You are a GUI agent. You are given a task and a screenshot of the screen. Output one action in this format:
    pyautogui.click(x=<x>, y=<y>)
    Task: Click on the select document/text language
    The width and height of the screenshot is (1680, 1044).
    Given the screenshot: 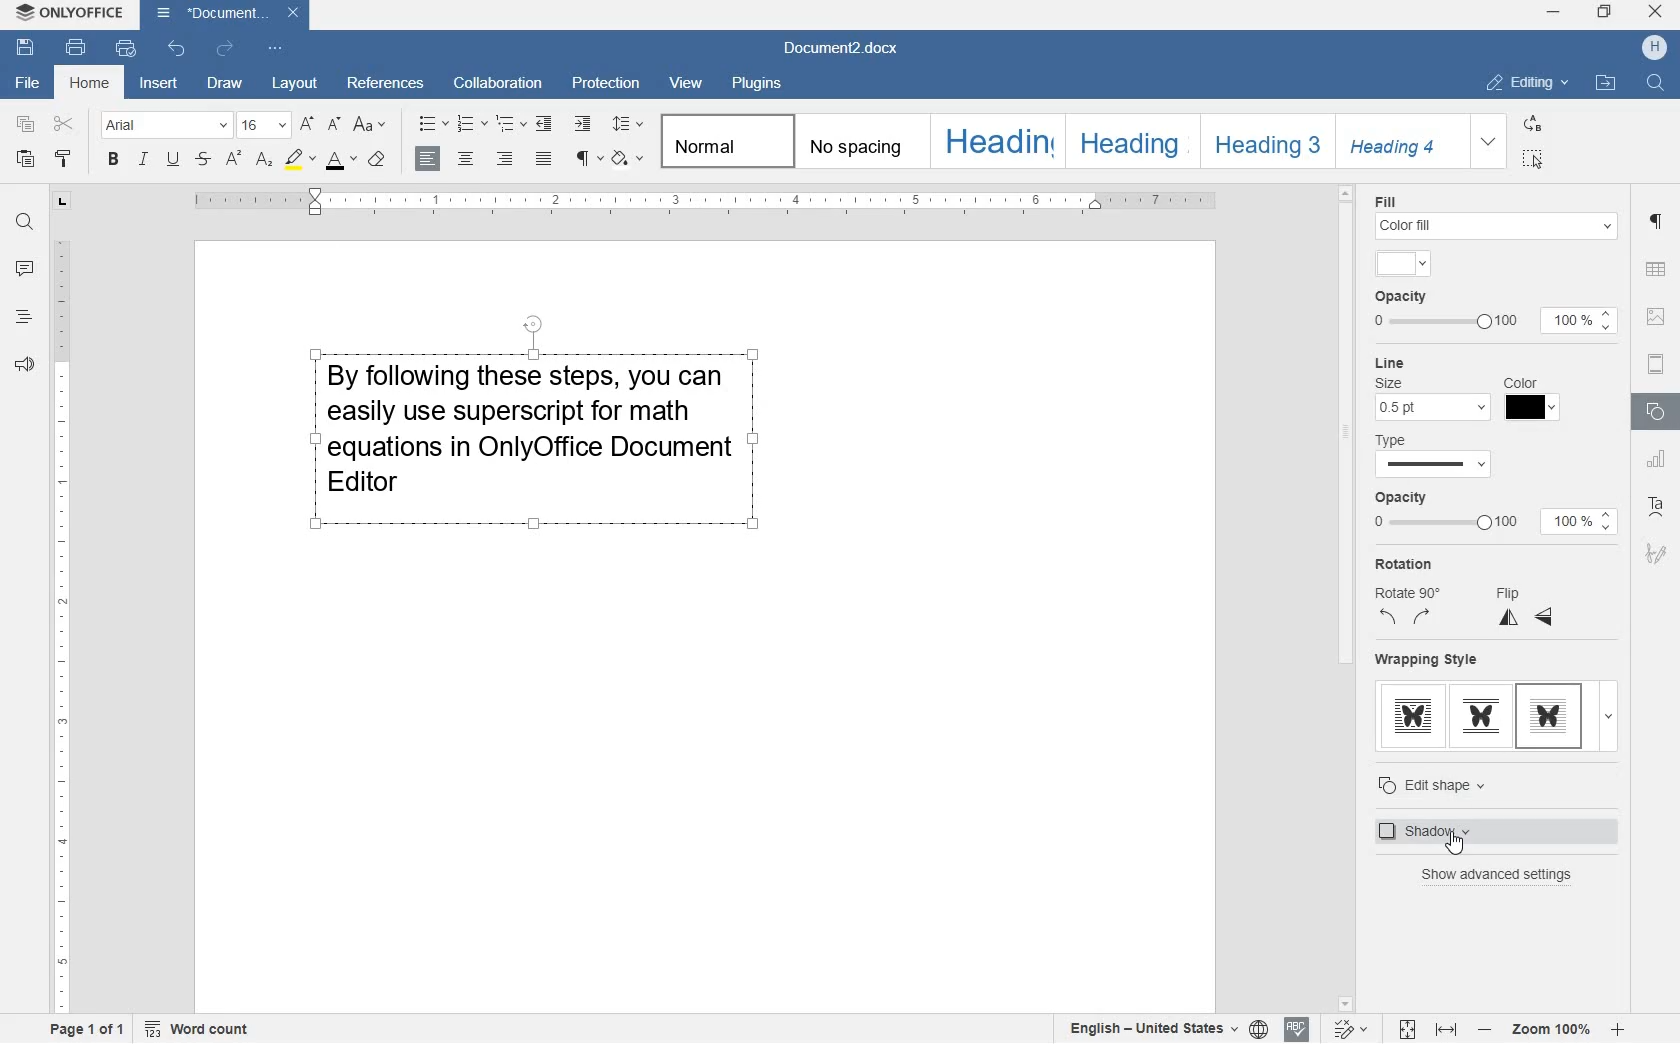 What is the action you would take?
    pyautogui.click(x=1164, y=1029)
    